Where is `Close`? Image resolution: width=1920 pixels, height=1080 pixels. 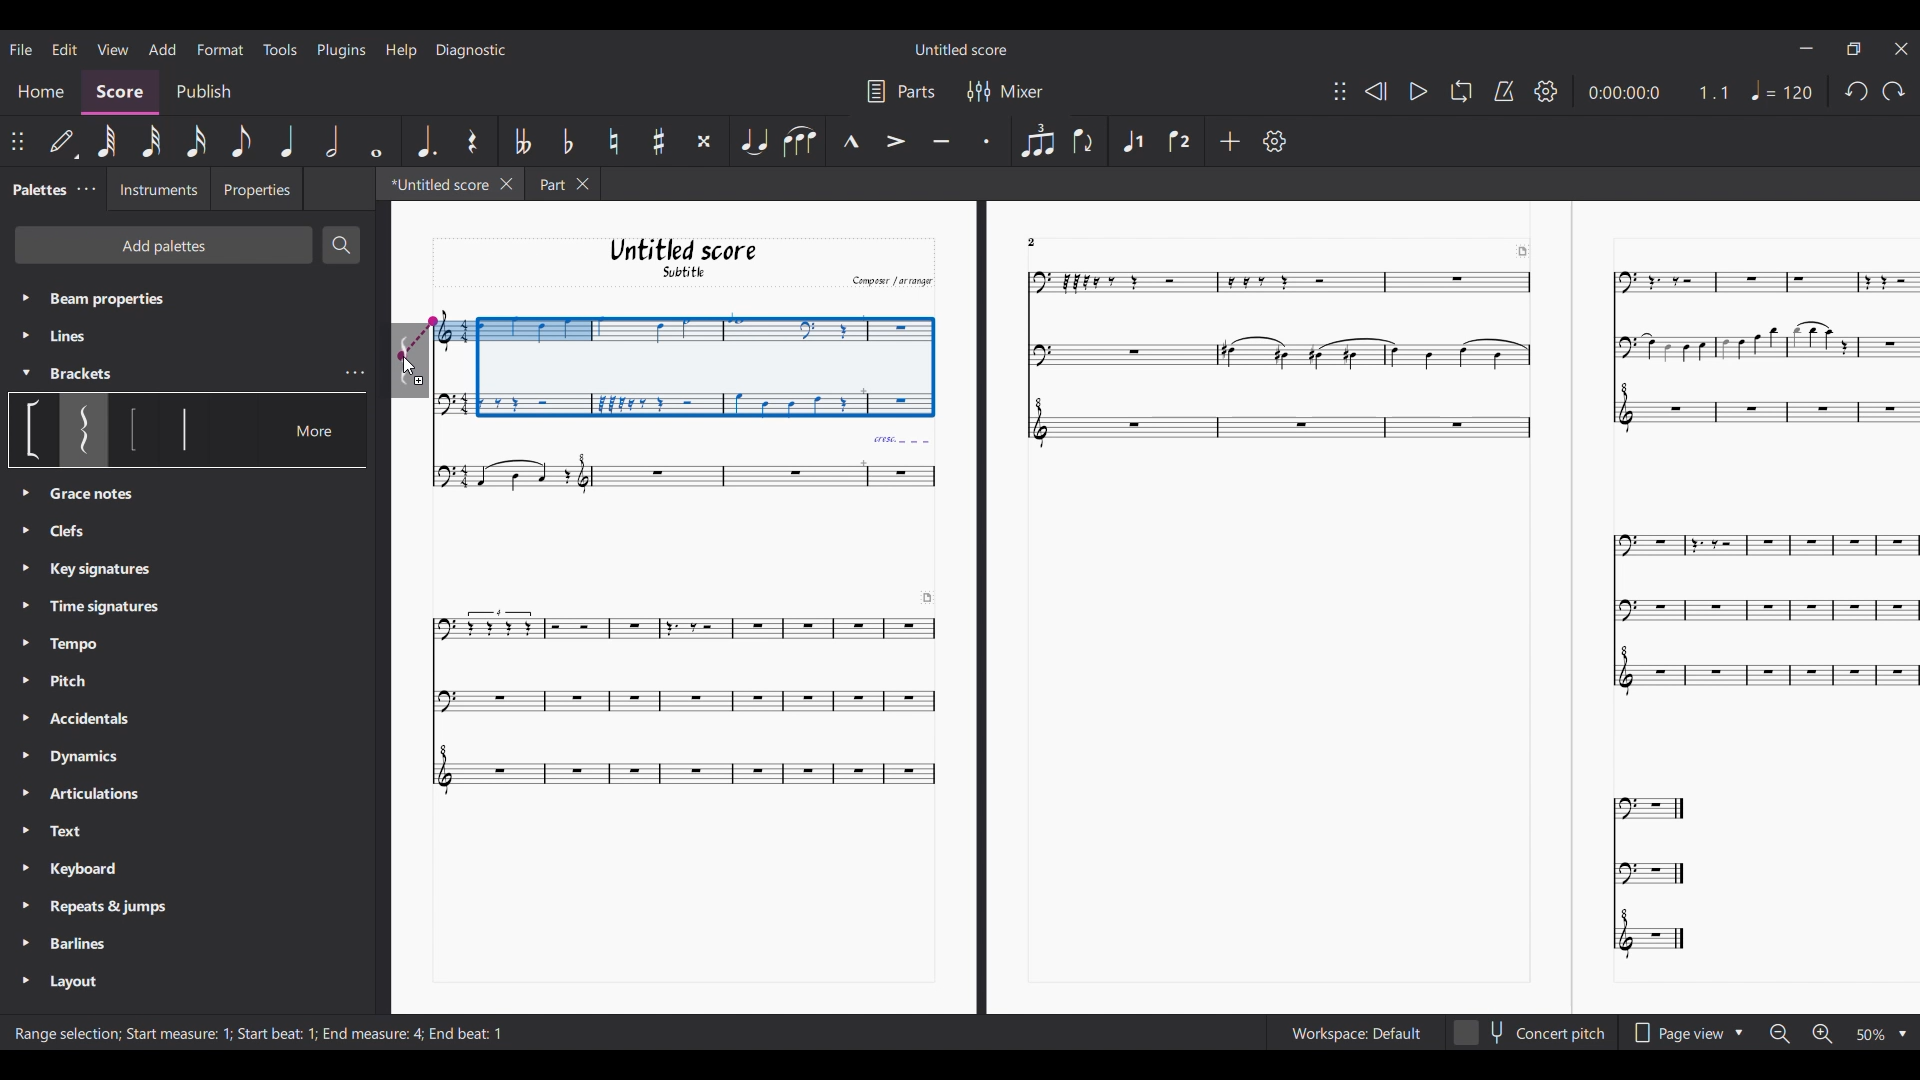
Close is located at coordinates (586, 184).